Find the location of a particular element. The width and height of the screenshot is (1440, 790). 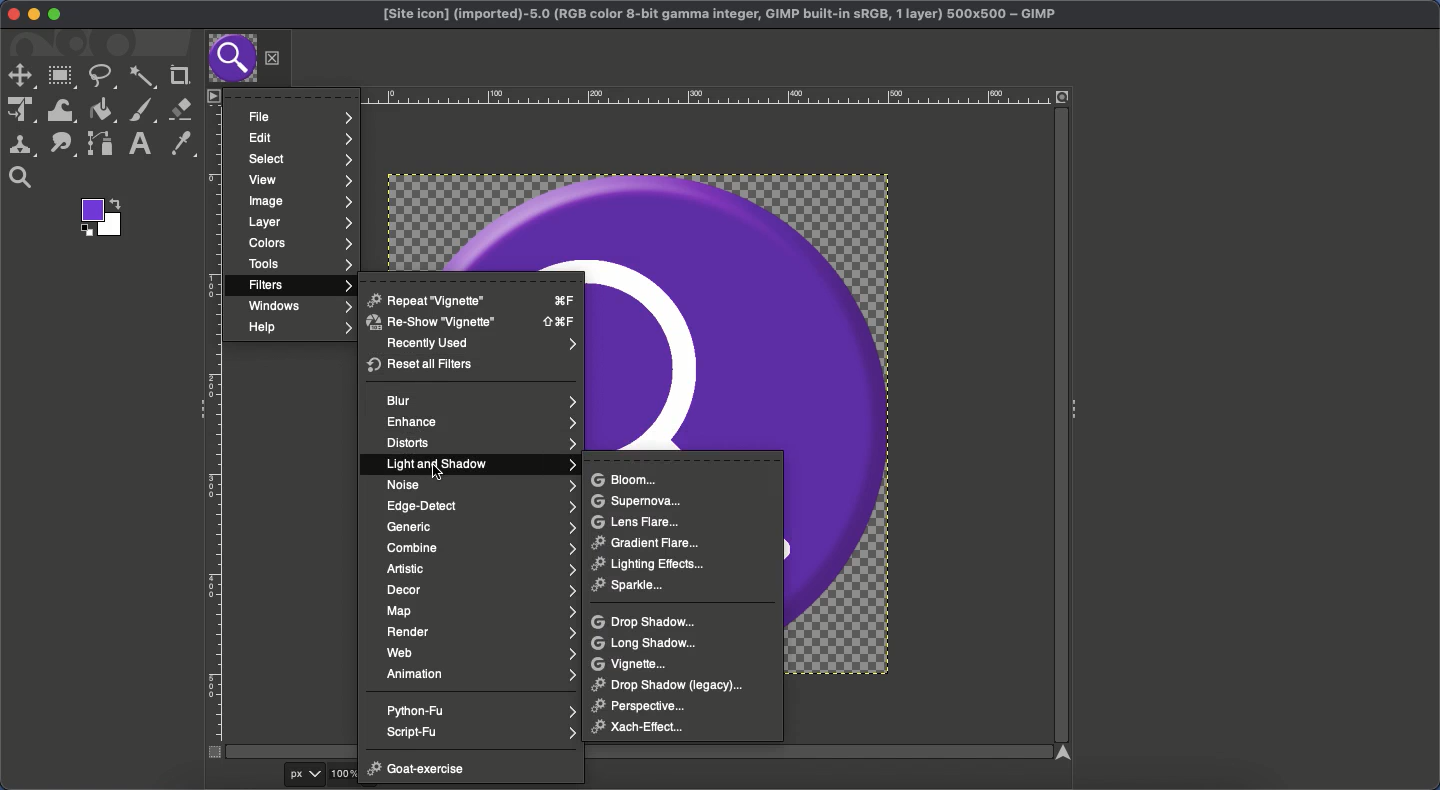

Goat exercise is located at coordinates (417, 771).